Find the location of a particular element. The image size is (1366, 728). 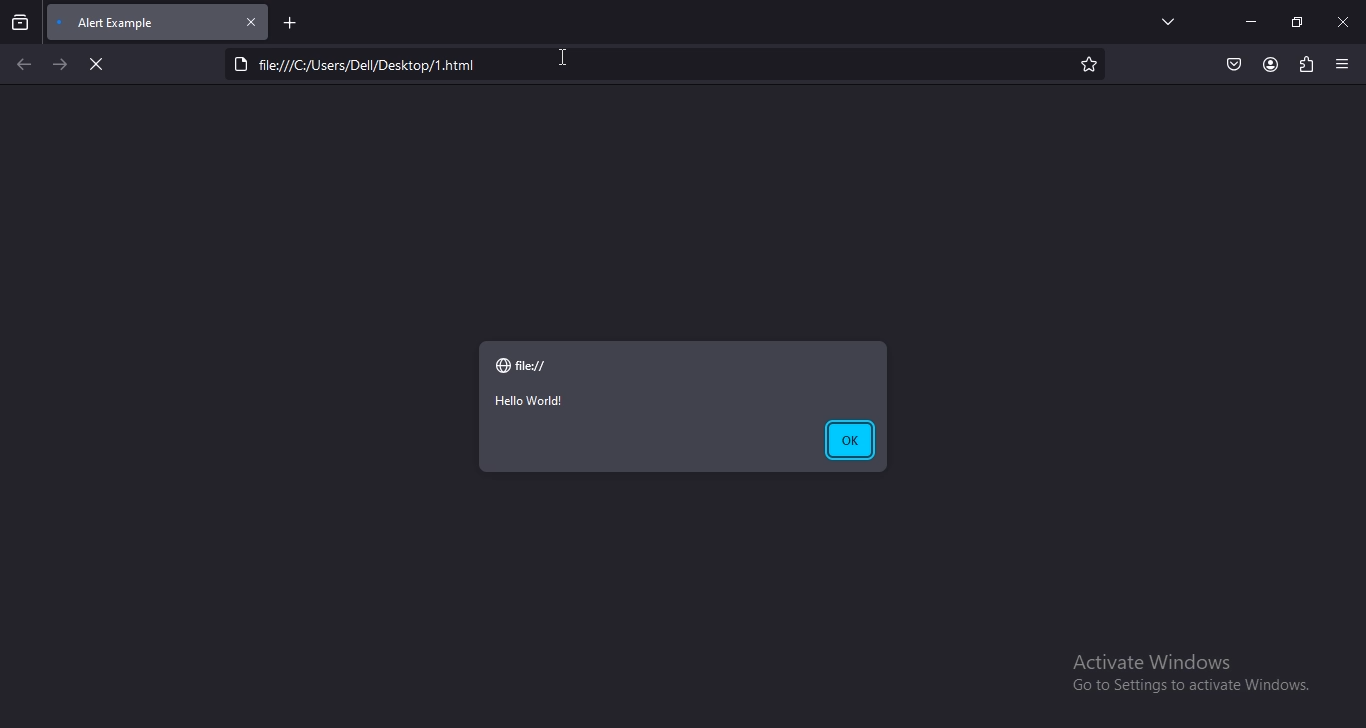

close is located at coordinates (253, 22).